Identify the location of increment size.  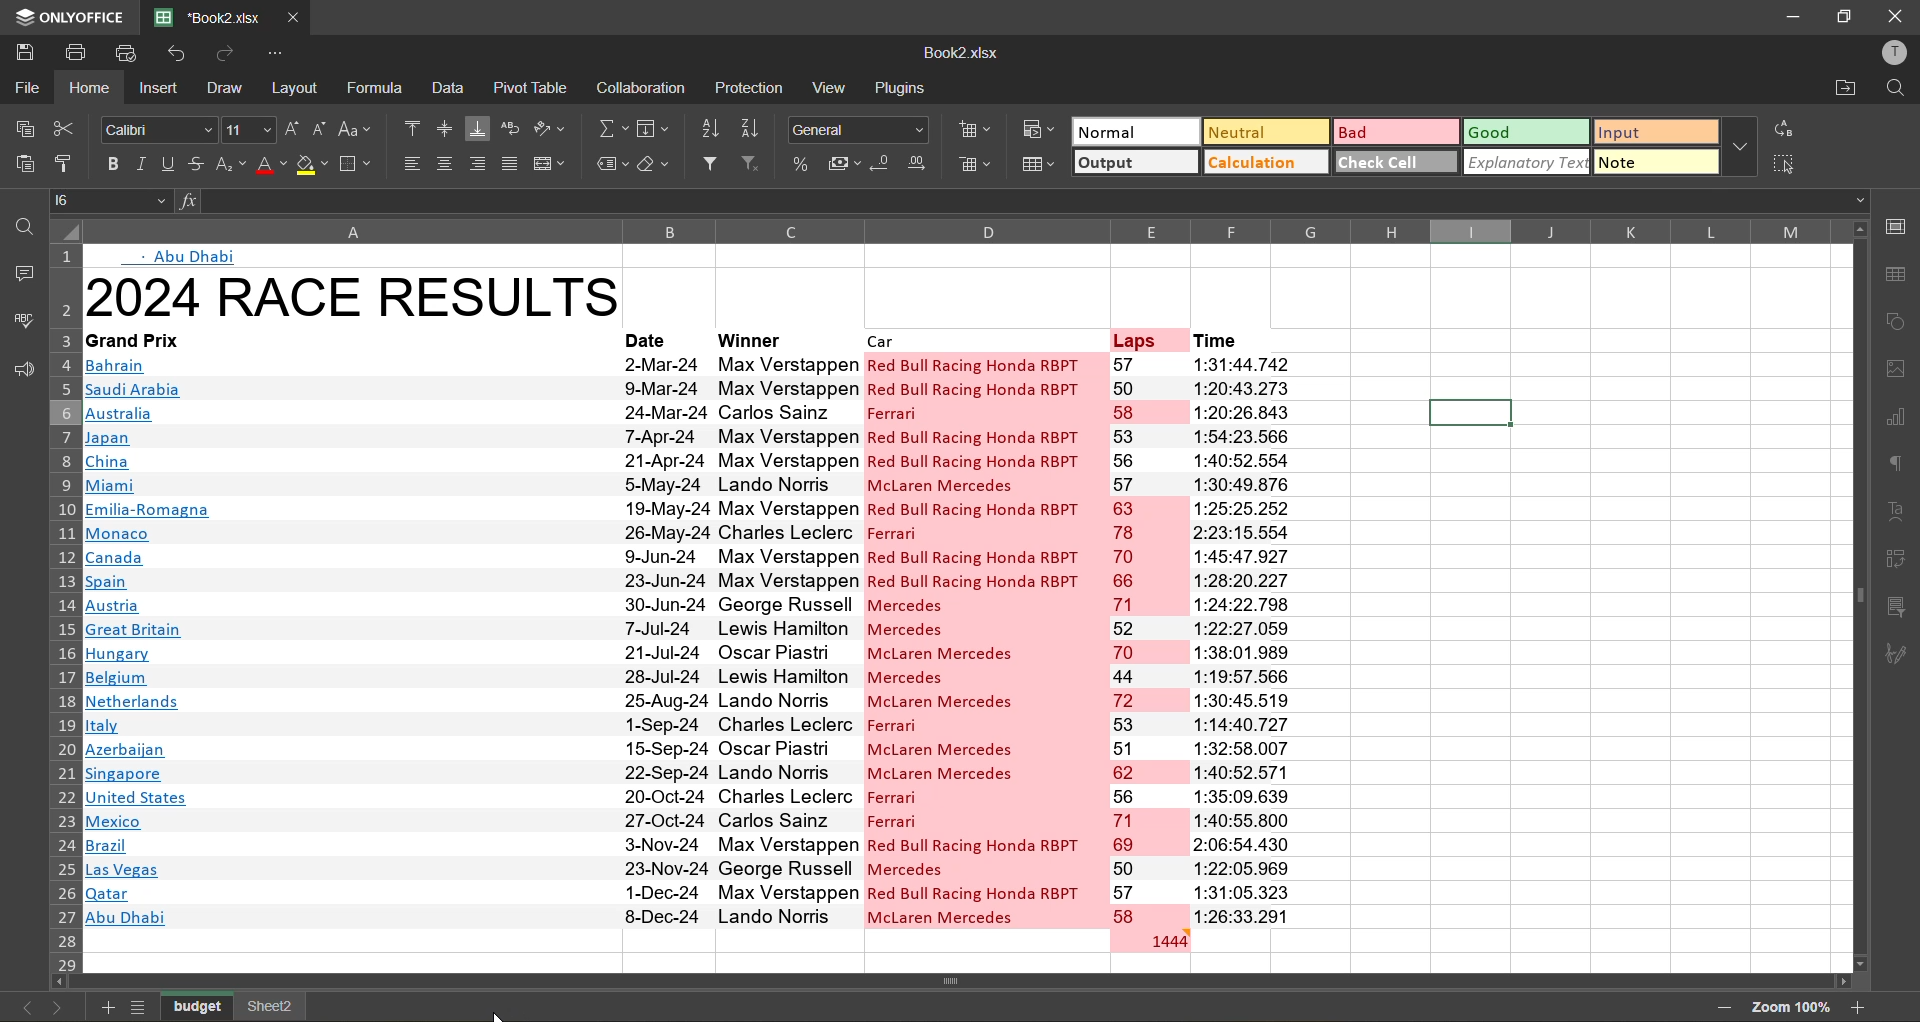
(292, 132).